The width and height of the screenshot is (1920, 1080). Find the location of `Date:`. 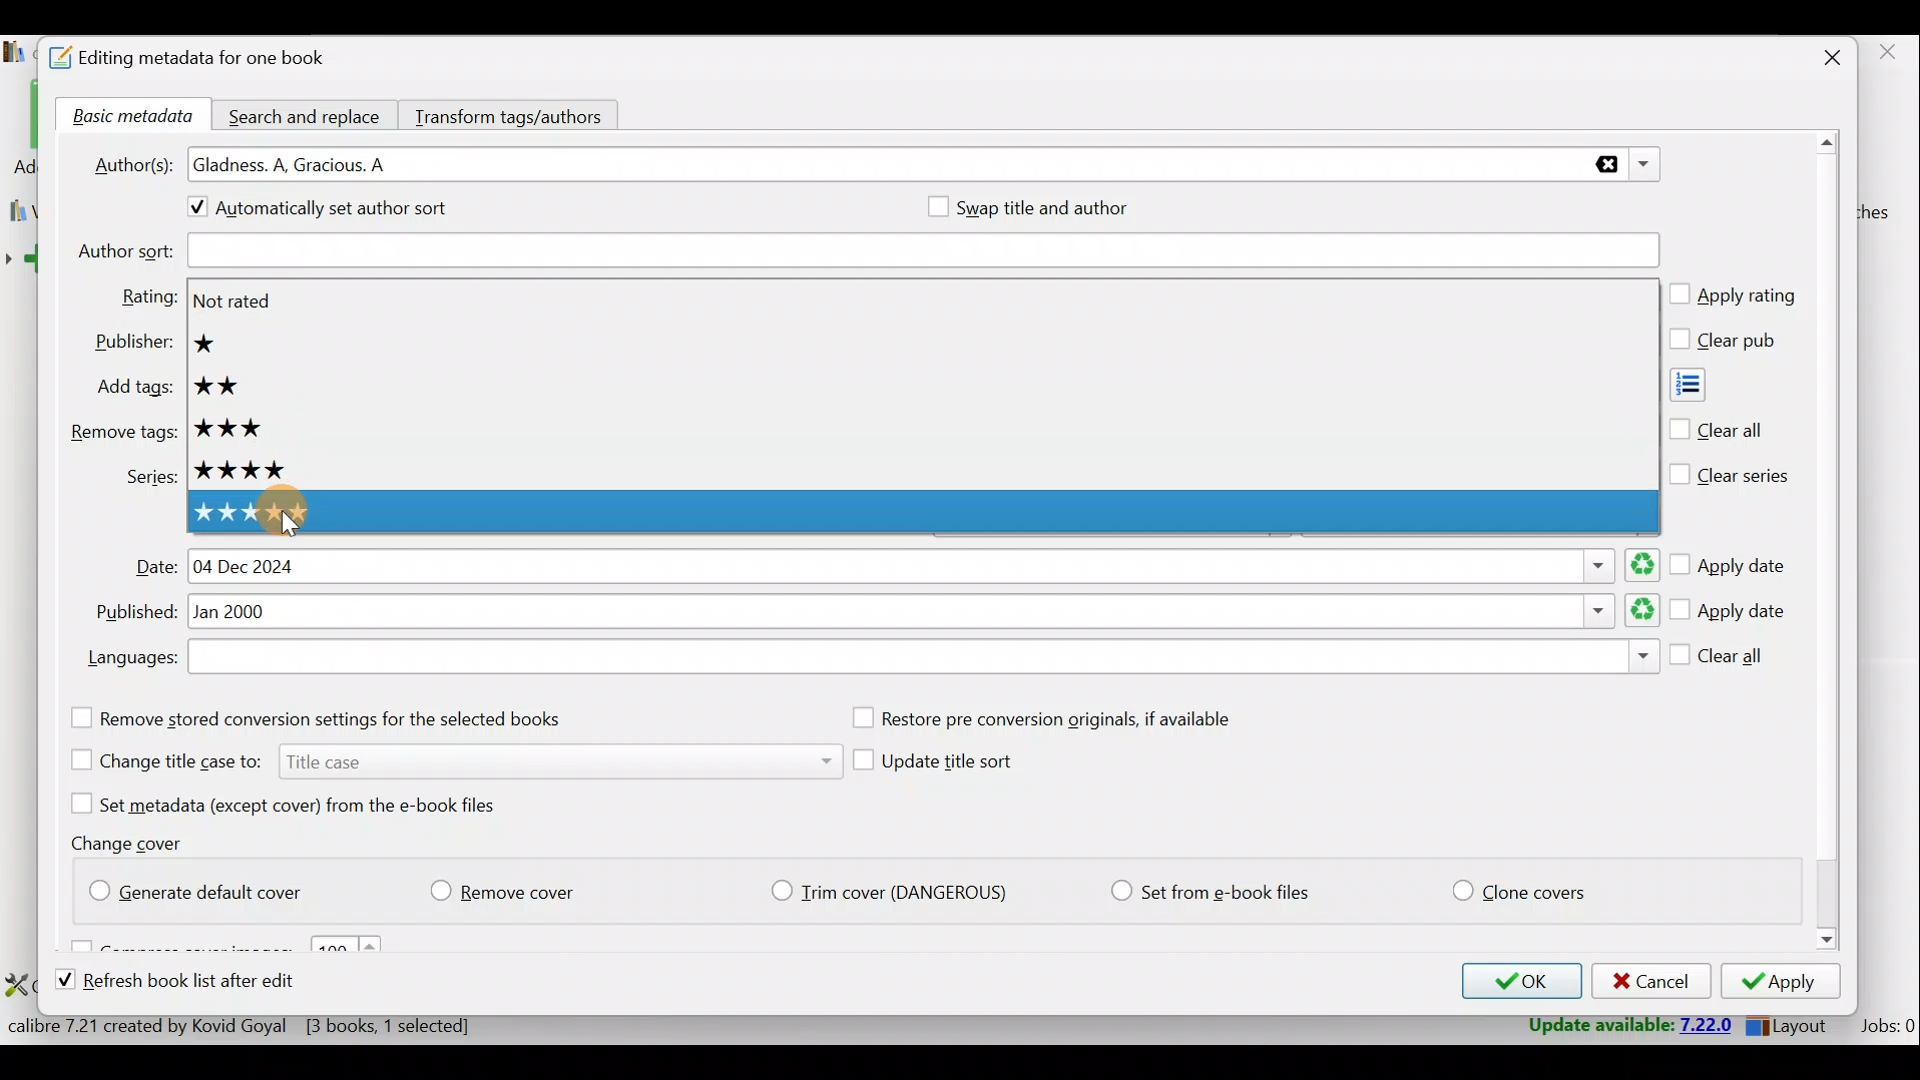

Date: is located at coordinates (157, 567).